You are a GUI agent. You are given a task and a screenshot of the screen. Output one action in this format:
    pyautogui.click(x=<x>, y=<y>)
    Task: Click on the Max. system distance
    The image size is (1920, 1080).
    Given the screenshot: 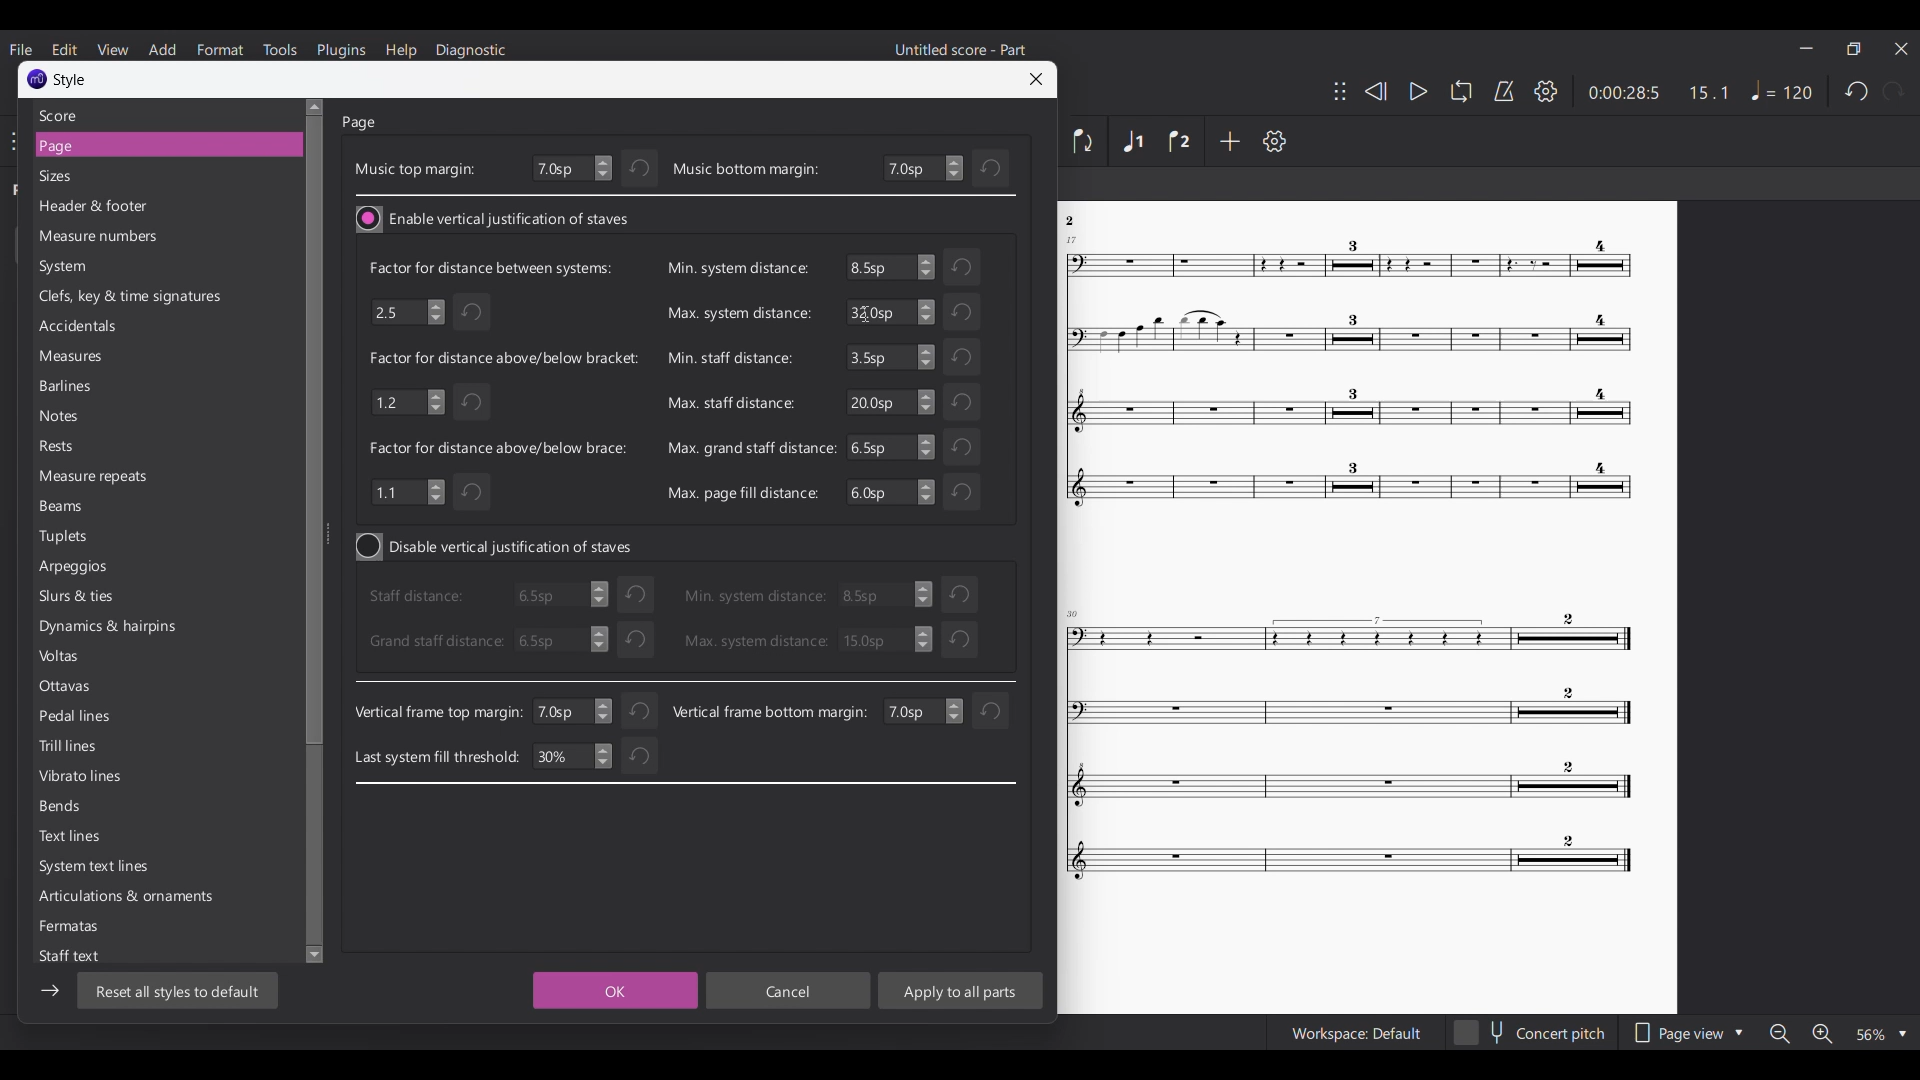 What is the action you would take?
    pyautogui.click(x=738, y=313)
    